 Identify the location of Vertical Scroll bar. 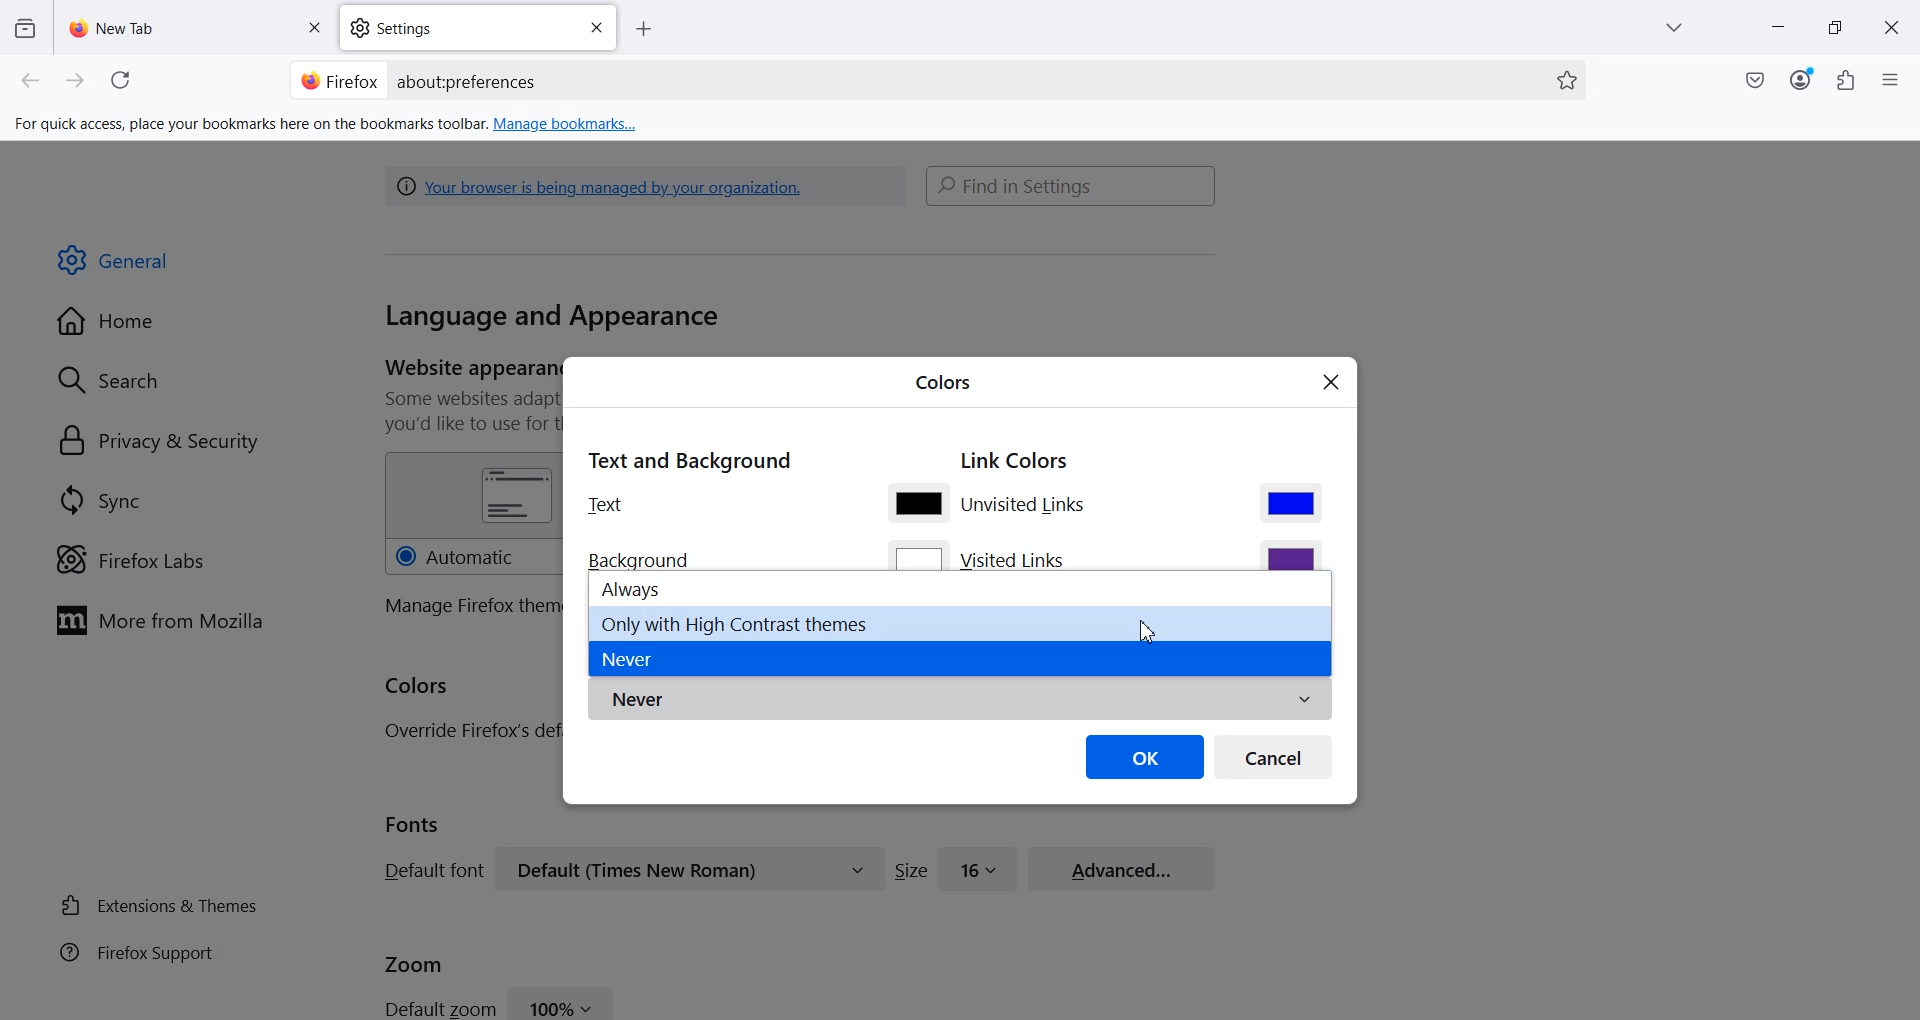
(1908, 356).